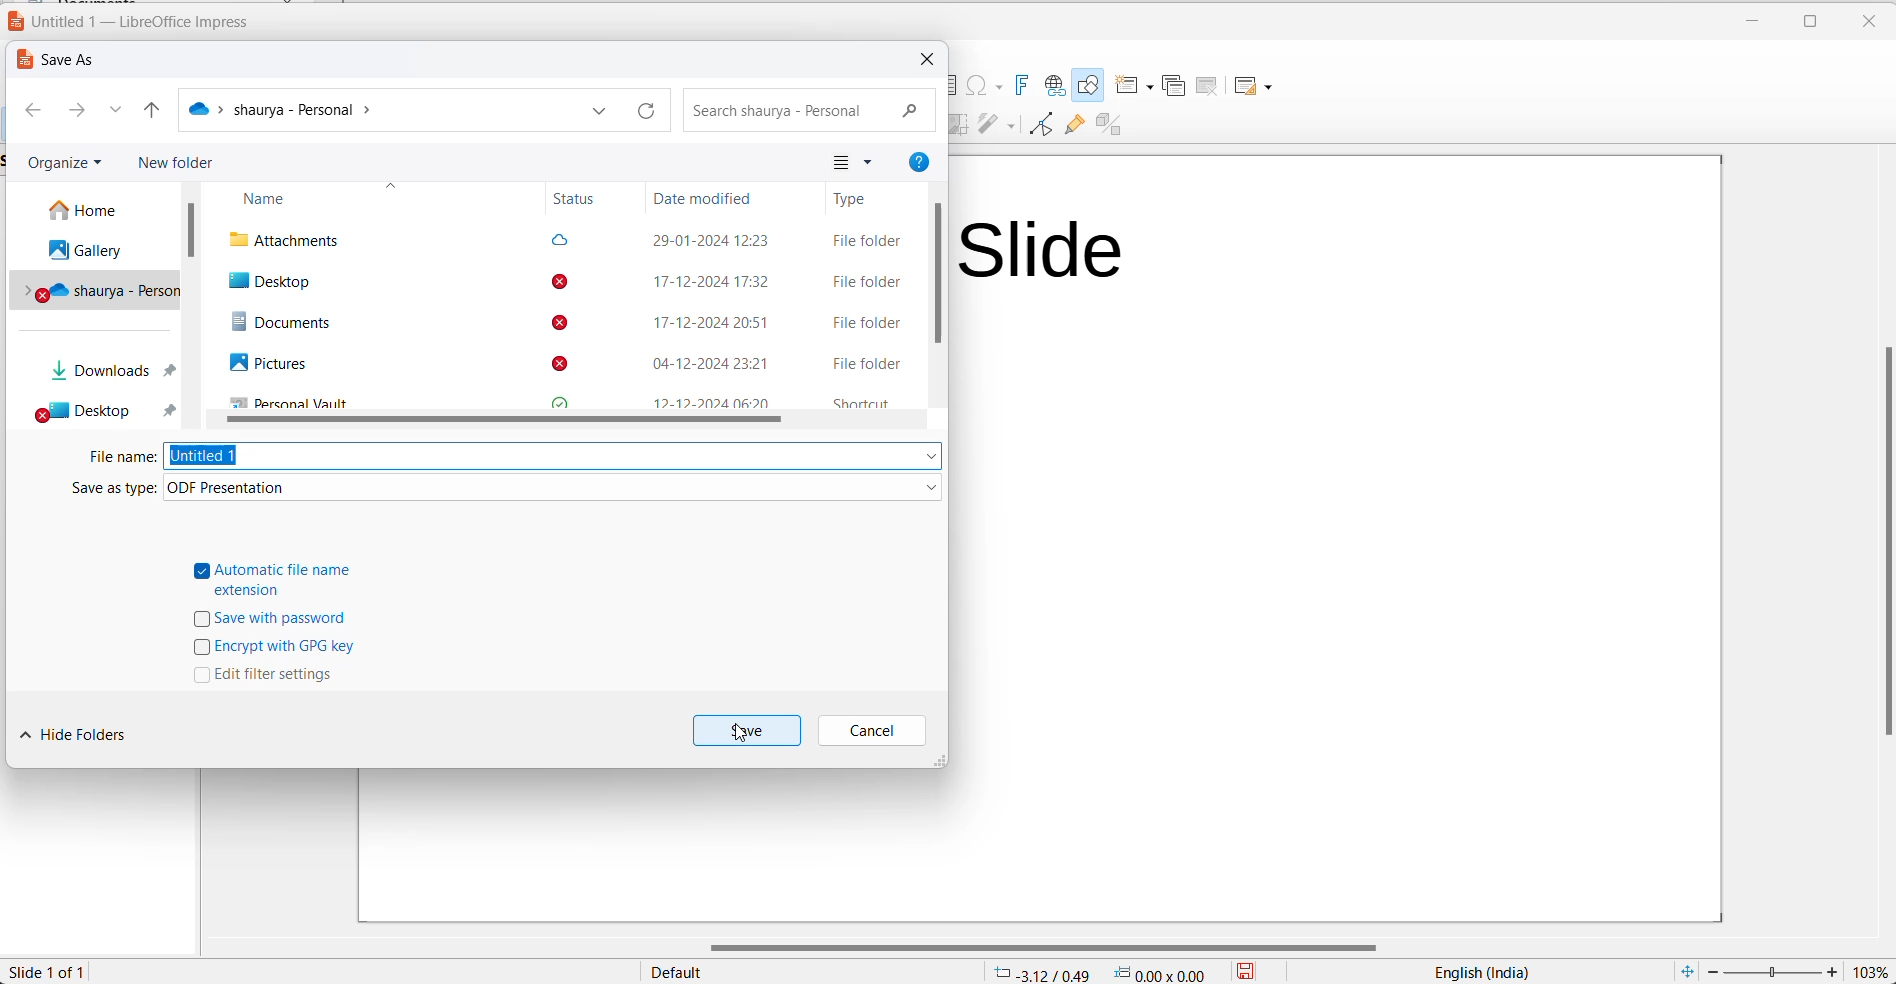 Image resolution: width=1896 pixels, height=984 pixels. What do you see at coordinates (581, 200) in the screenshot?
I see `STATUS` at bounding box center [581, 200].